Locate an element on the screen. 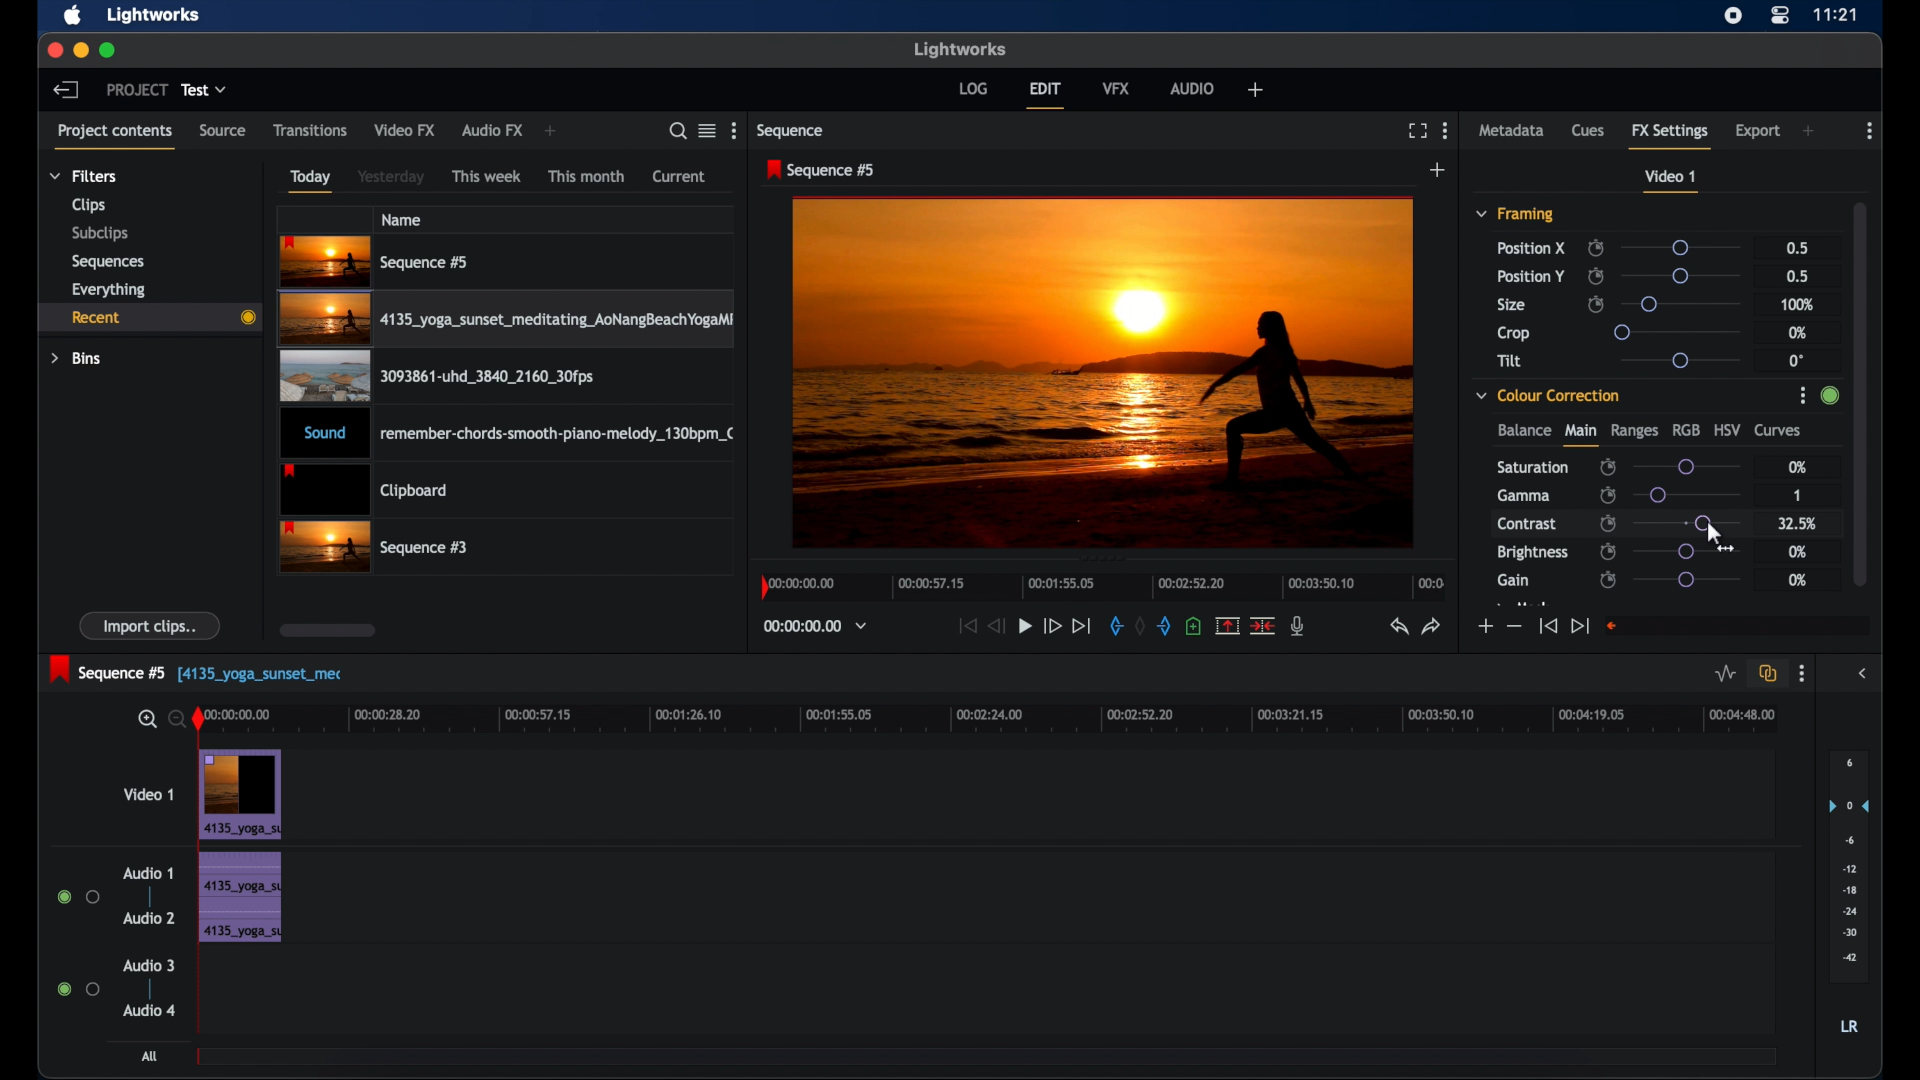  out mark is located at coordinates (1166, 626).